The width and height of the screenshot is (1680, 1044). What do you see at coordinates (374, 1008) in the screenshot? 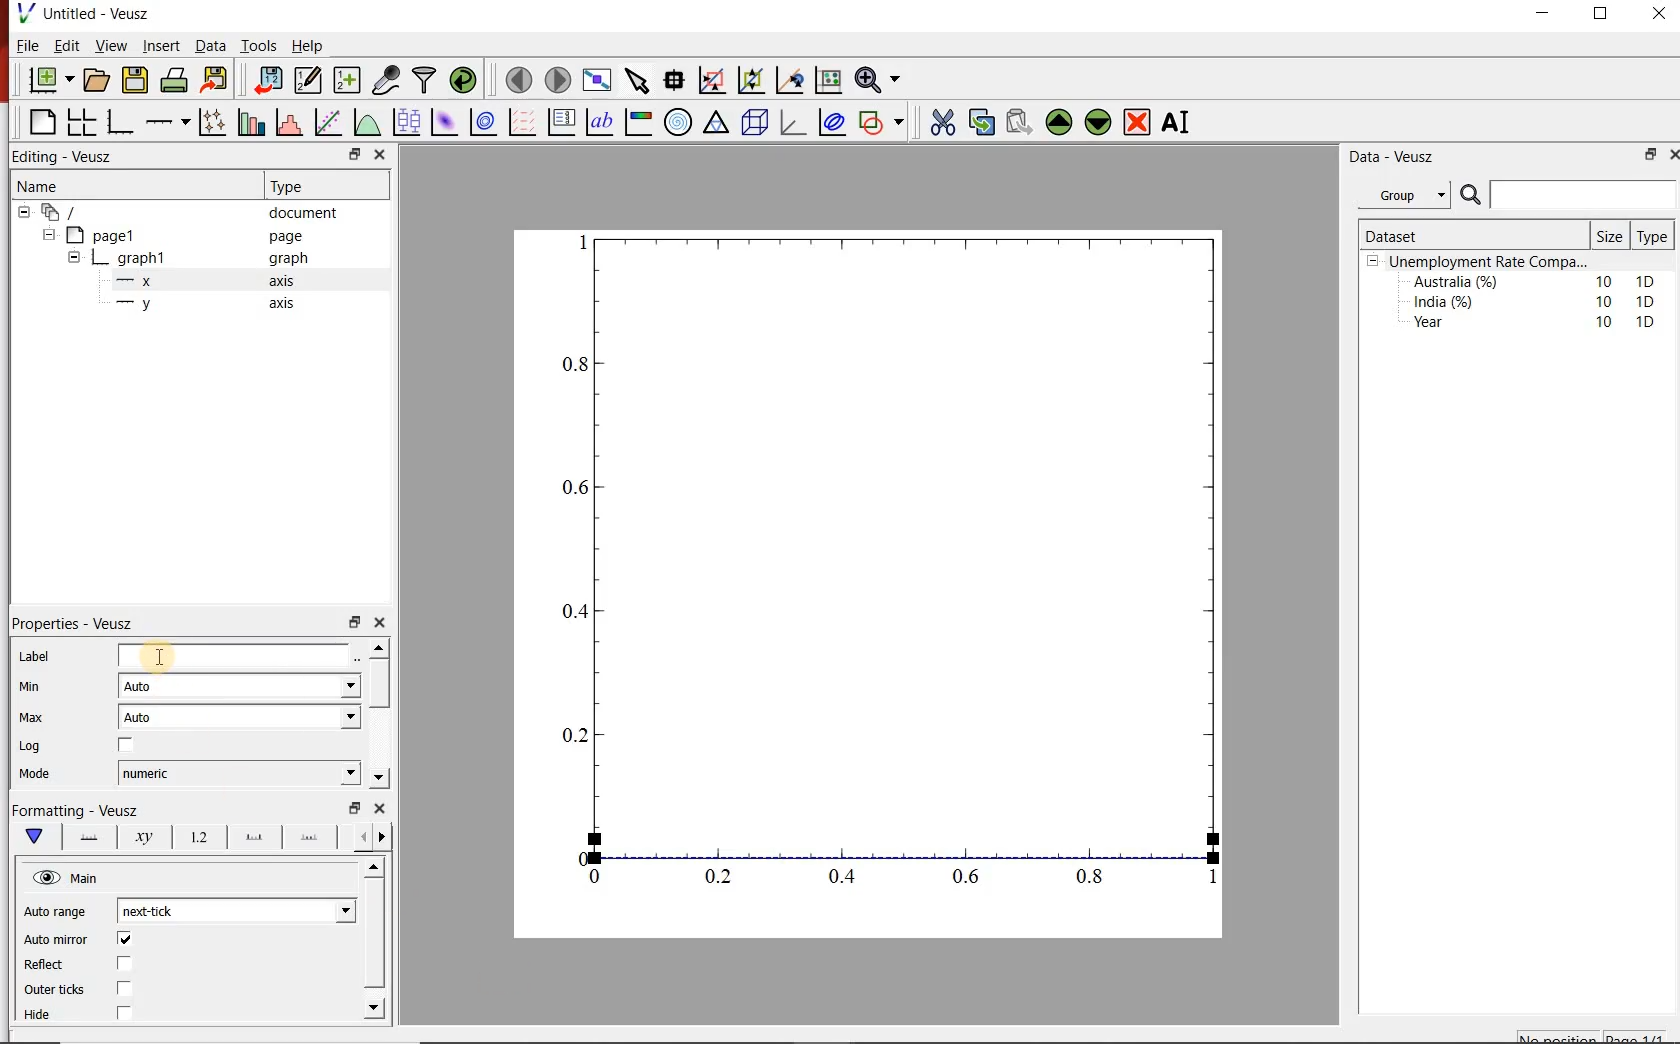
I see `move down` at bounding box center [374, 1008].